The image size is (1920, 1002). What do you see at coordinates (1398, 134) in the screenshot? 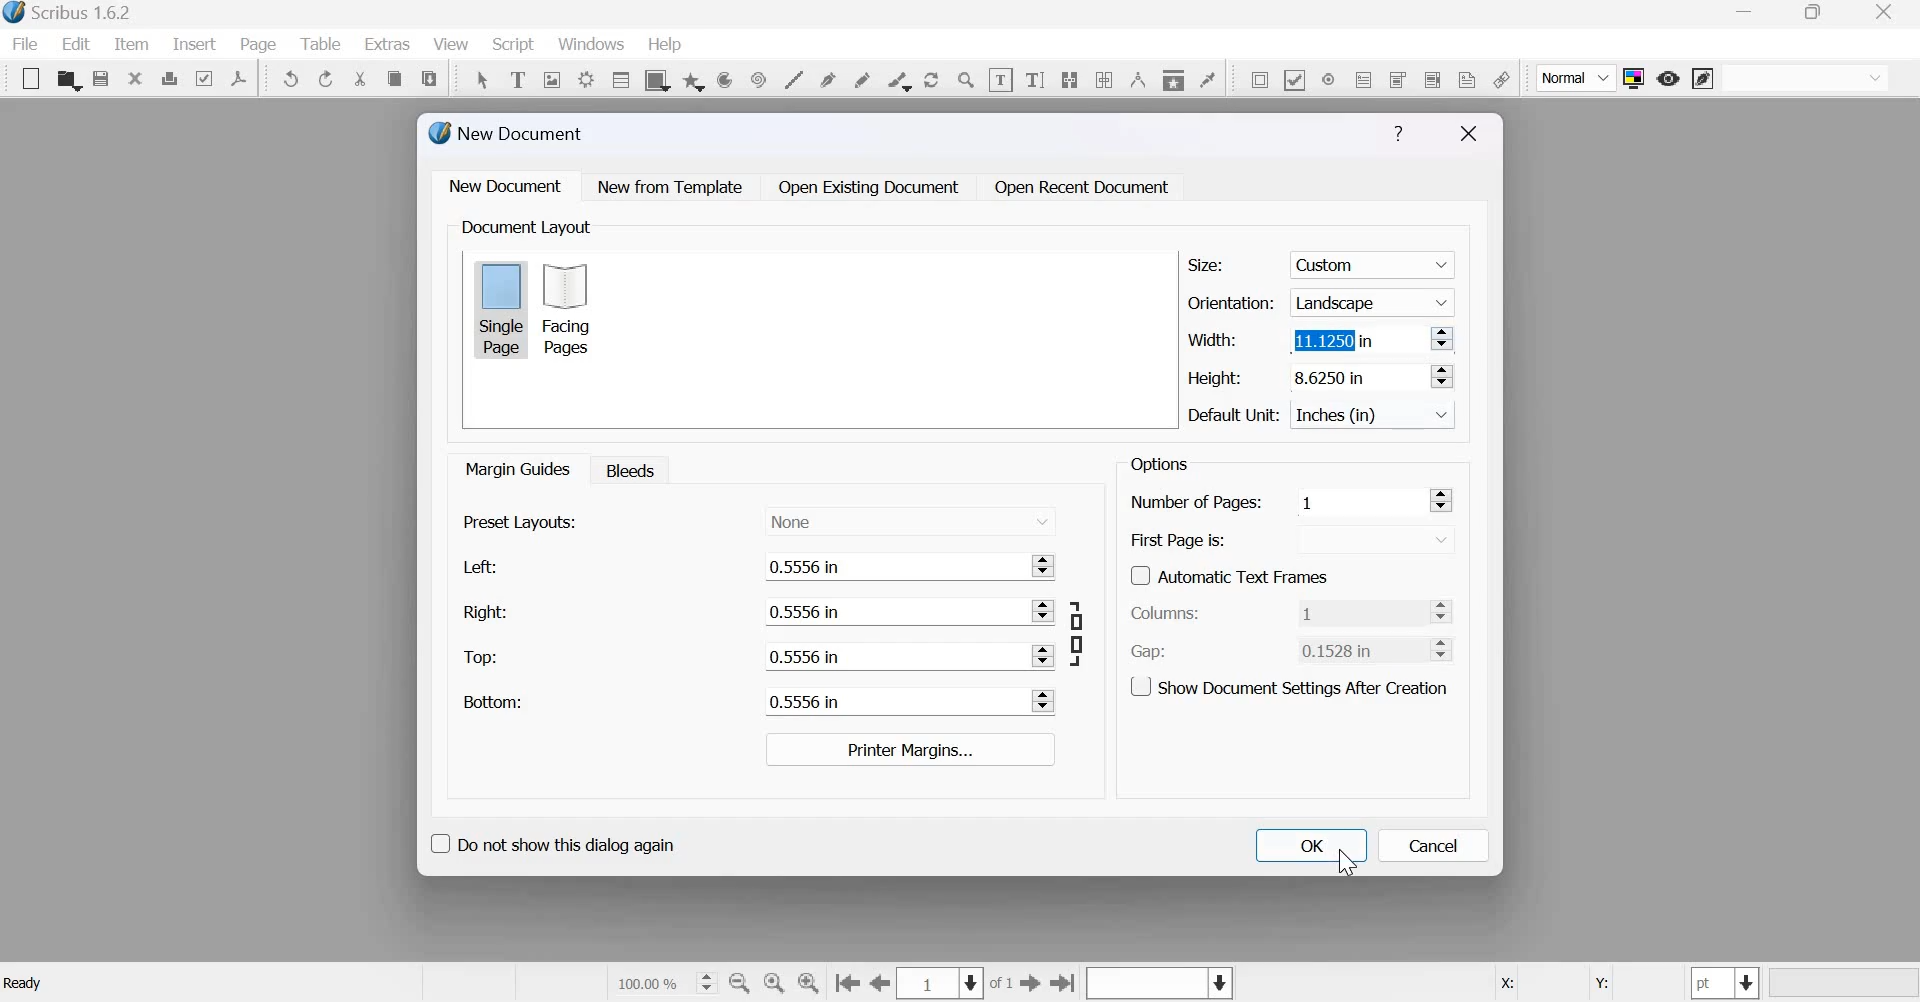
I see `Help` at bounding box center [1398, 134].